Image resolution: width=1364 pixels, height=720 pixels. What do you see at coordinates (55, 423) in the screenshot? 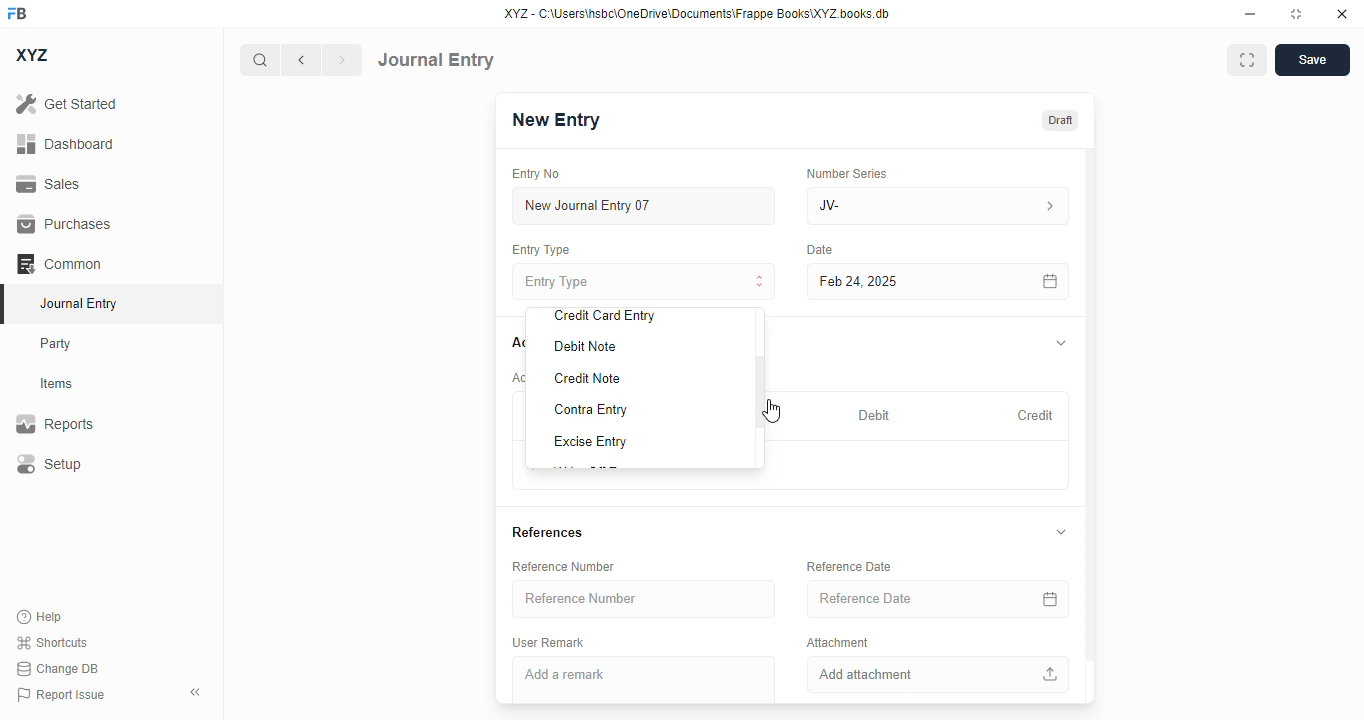
I see `reports` at bounding box center [55, 423].